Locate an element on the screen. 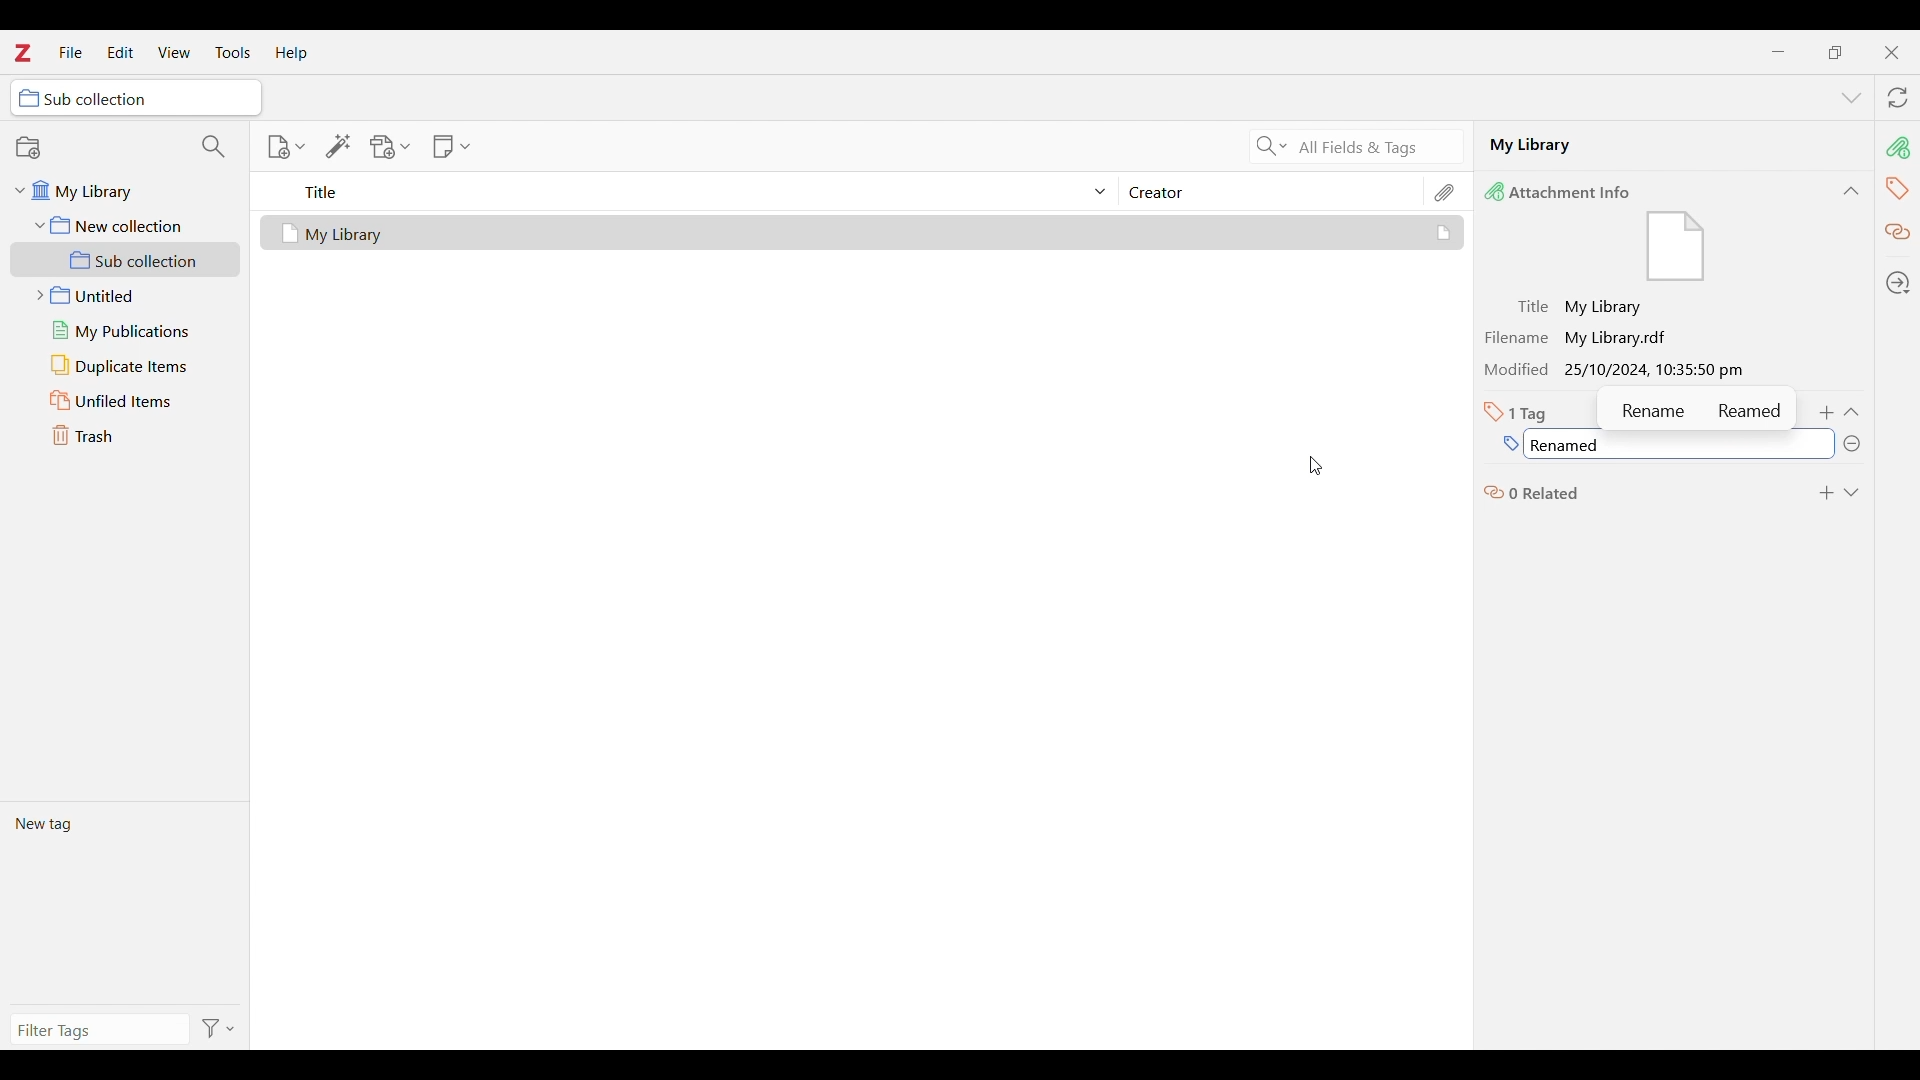 The height and width of the screenshot is (1080, 1920). Modified 25/10/2024, 10:35:50 pm is located at coordinates (1620, 371).